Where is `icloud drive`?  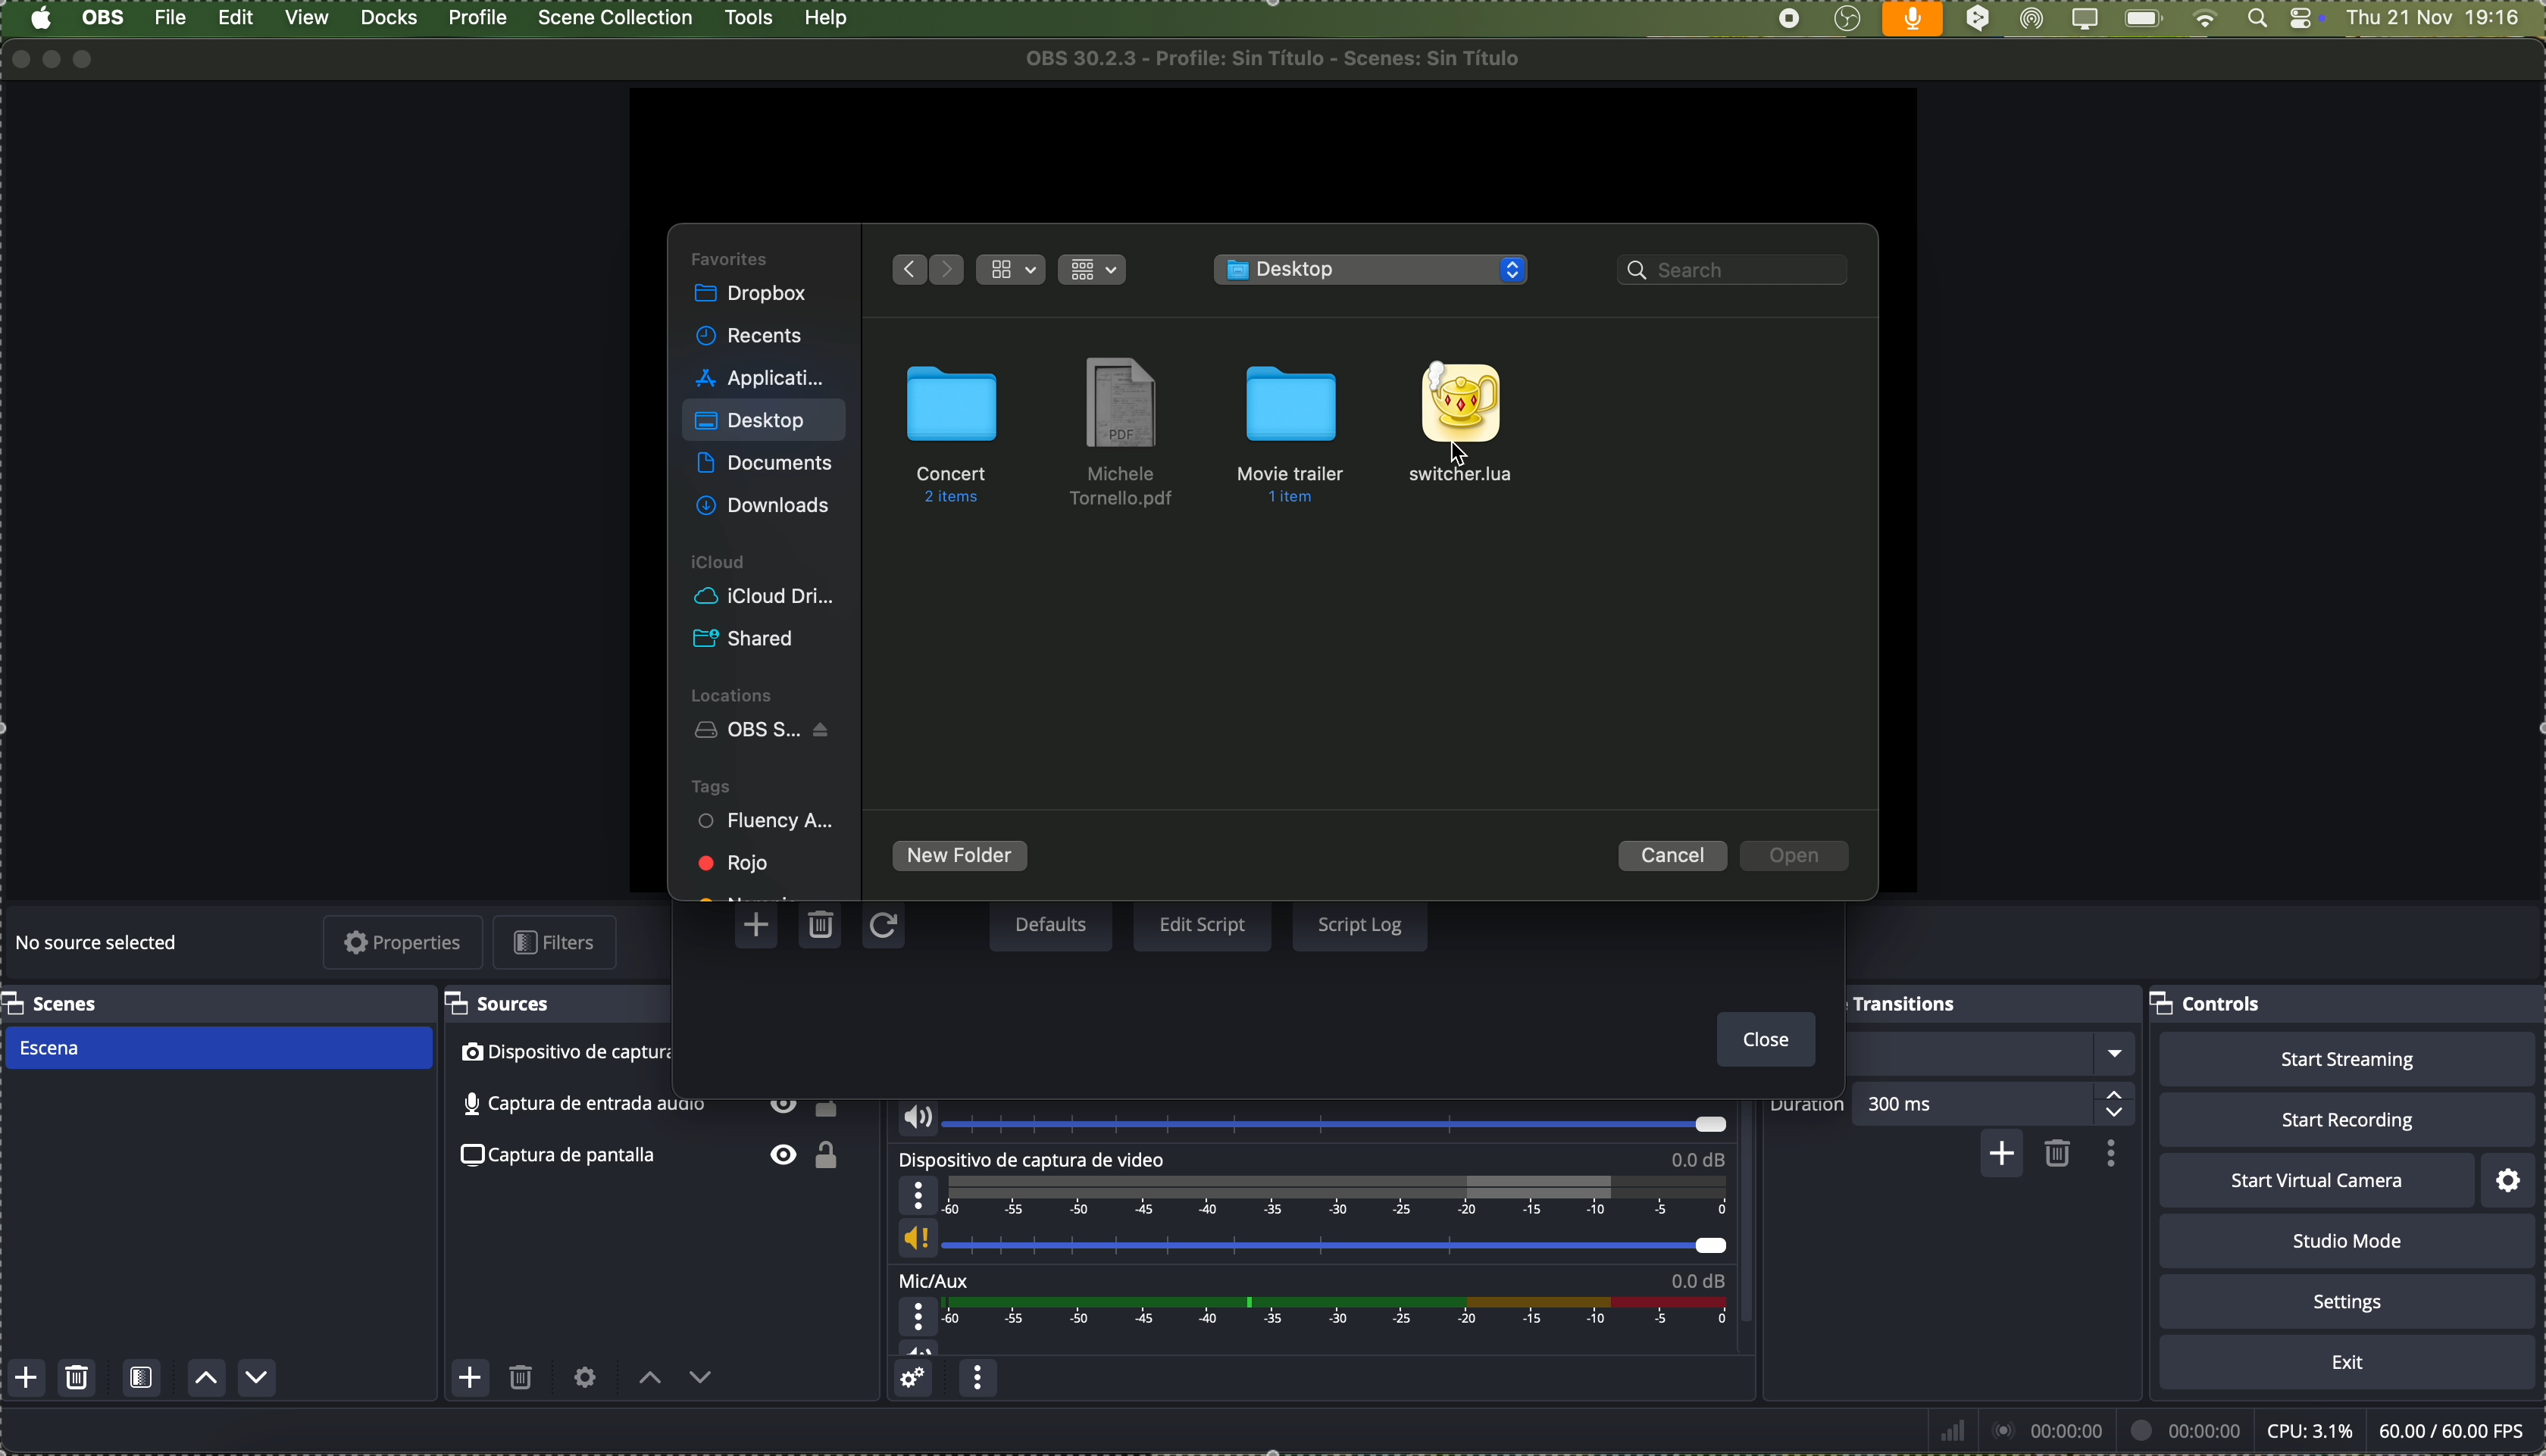
icloud drive is located at coordinates (764, 597).